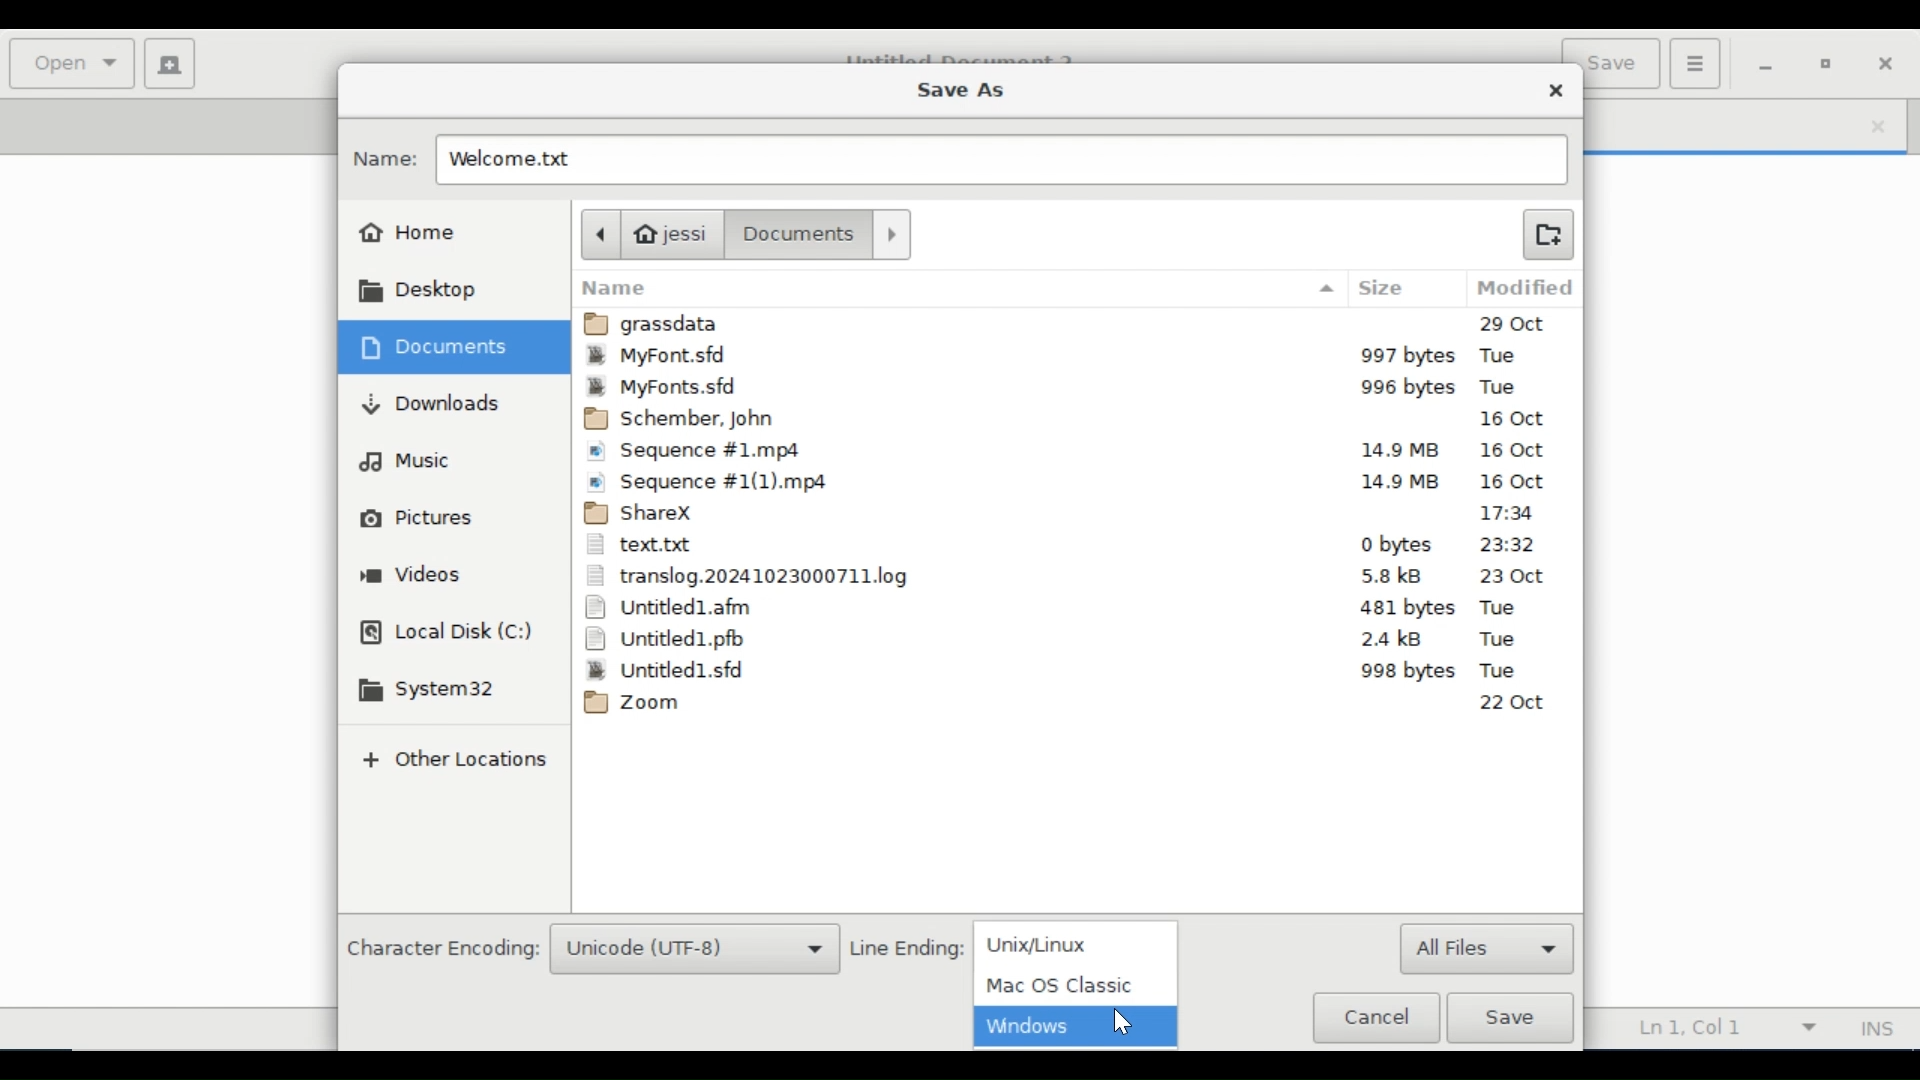 The image size is (1920, 1080). Describe the element at coordinates (1069, 984) in the screenshot. I see `Mac OS Classic` at that location.